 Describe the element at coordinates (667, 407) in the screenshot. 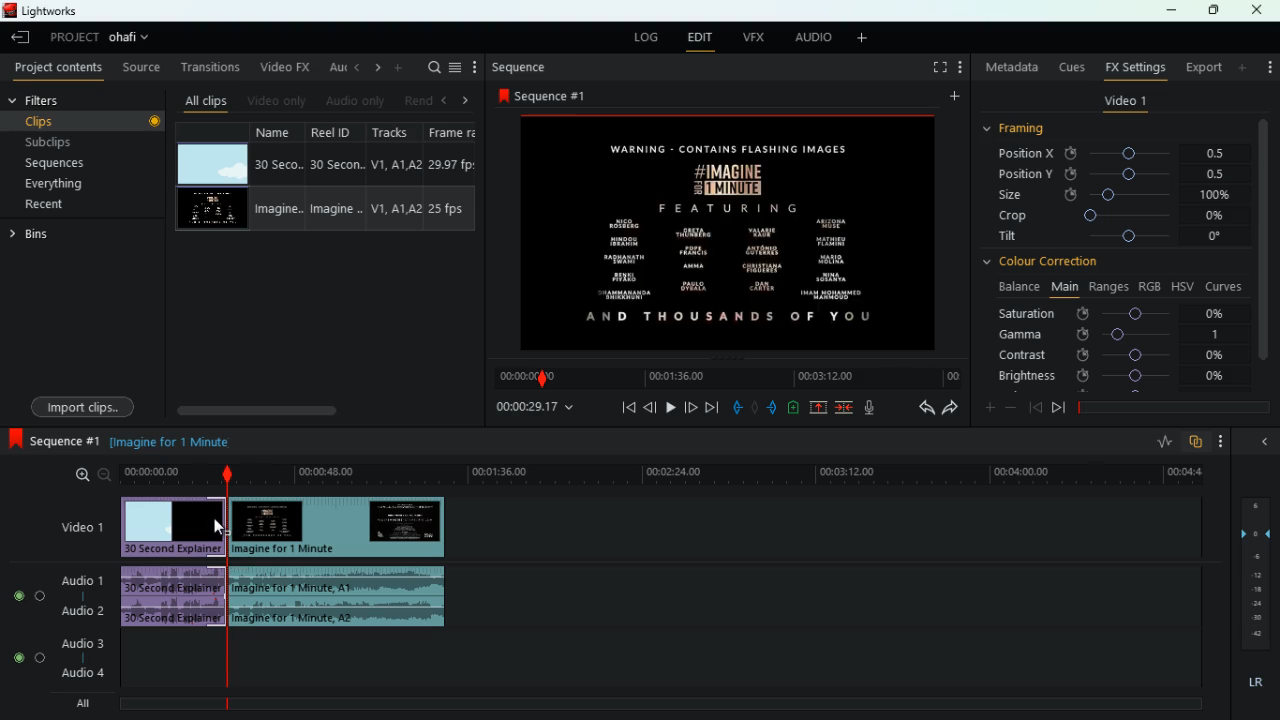

I see `play` at that location.